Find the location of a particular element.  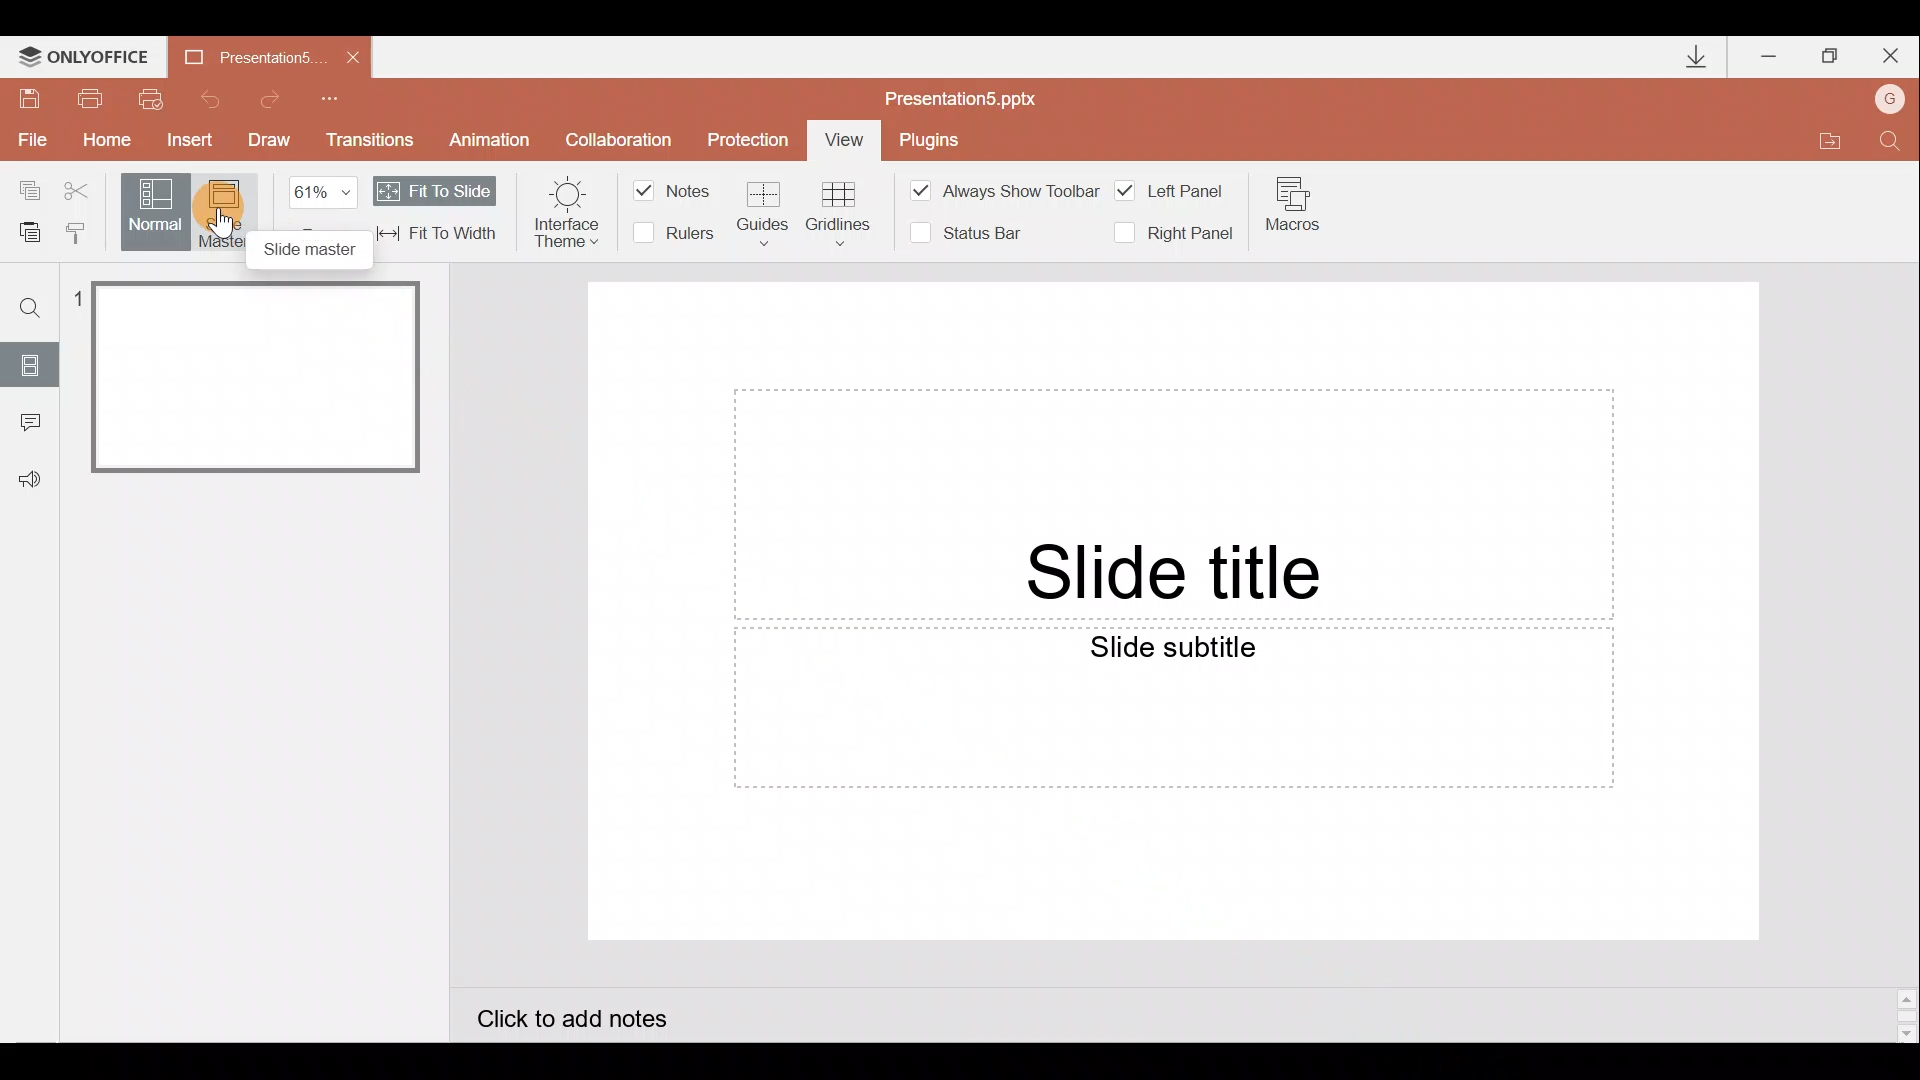

Notes is located at coordinates (671, 192).